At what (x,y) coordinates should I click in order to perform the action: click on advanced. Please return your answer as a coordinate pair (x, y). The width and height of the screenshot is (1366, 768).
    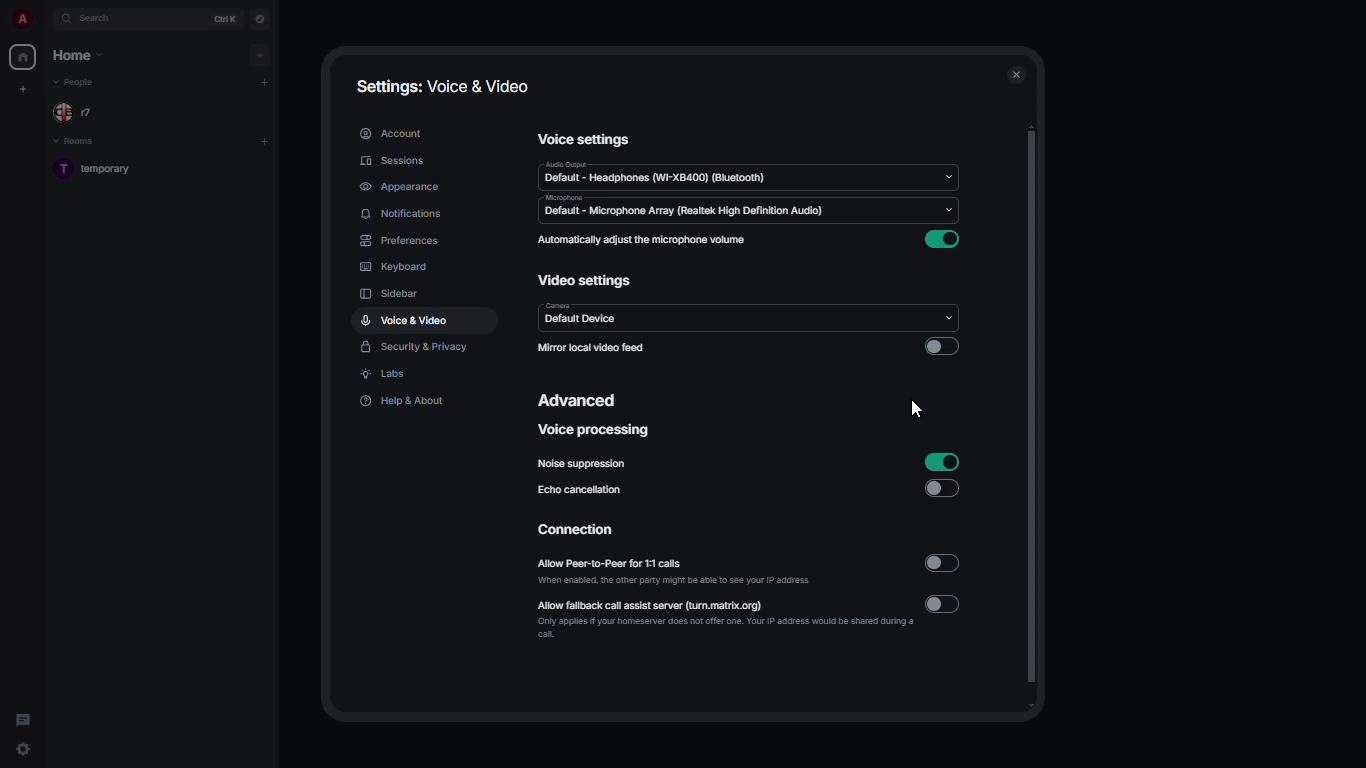
    Looking at the image, I should click on (582, 399).